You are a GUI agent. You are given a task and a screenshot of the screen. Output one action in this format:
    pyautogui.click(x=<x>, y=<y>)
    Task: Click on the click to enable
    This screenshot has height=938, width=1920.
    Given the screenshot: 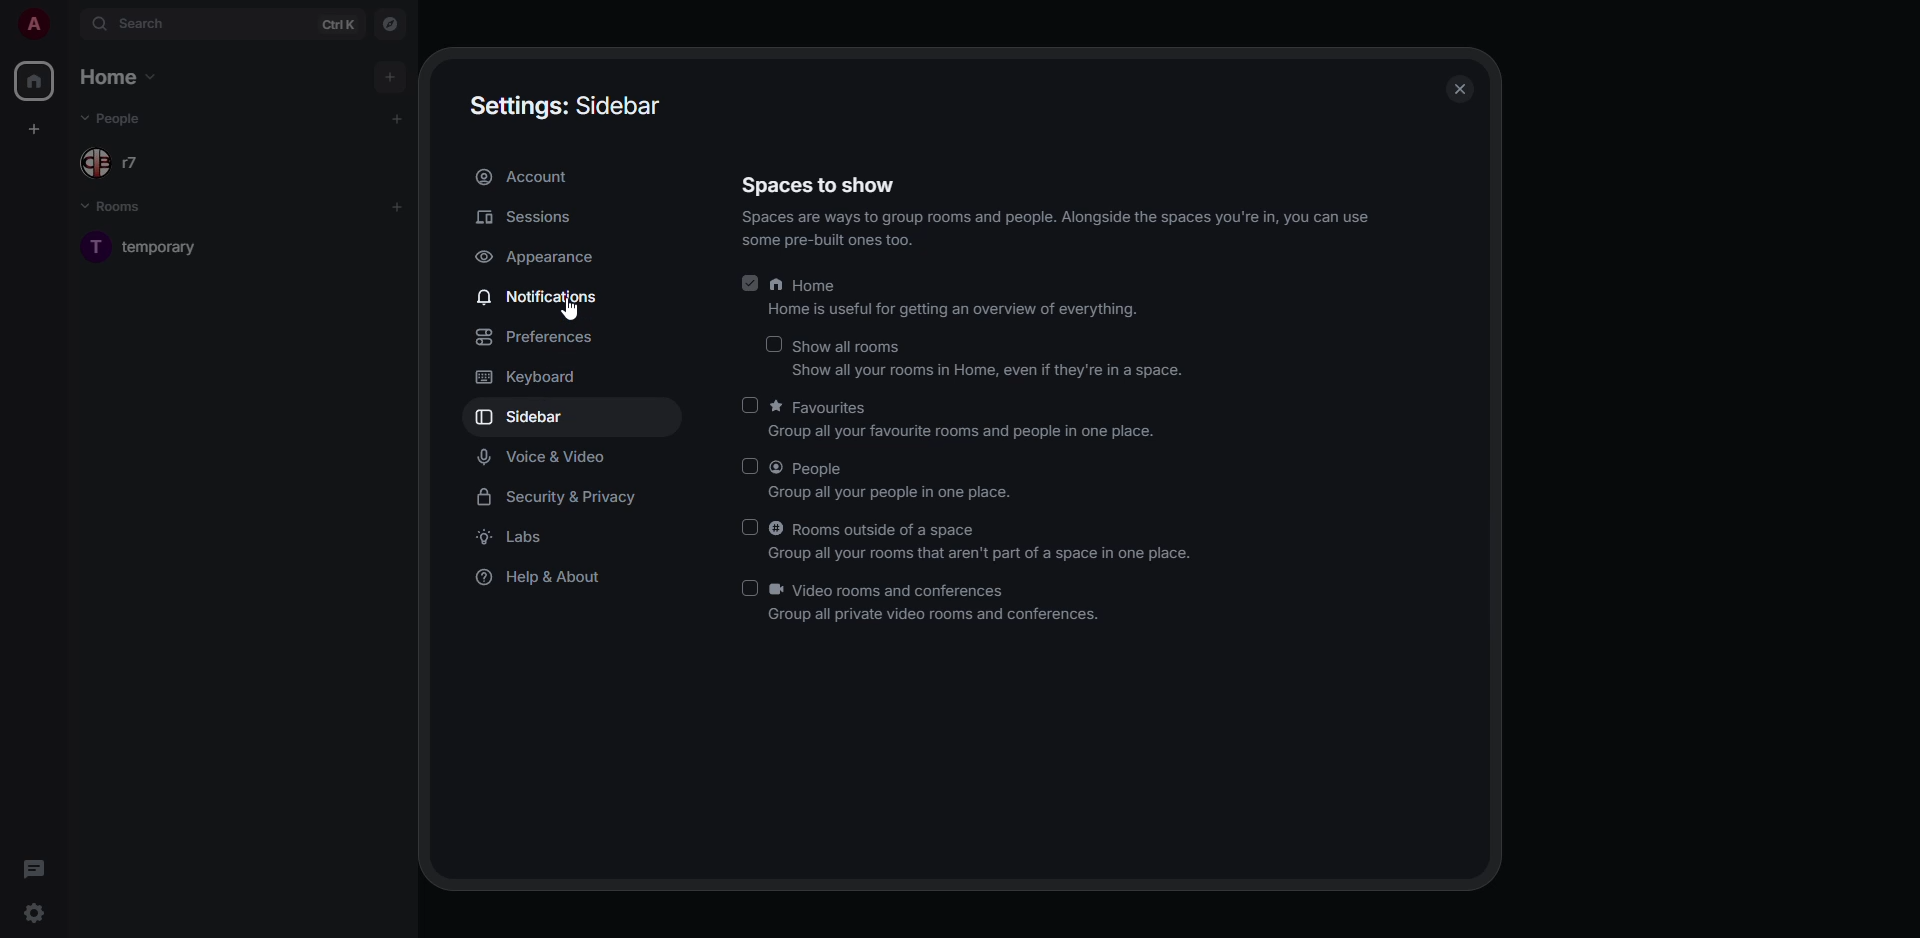 What is the action you would take?
    pyautogui.click(x=772, y=344)
    